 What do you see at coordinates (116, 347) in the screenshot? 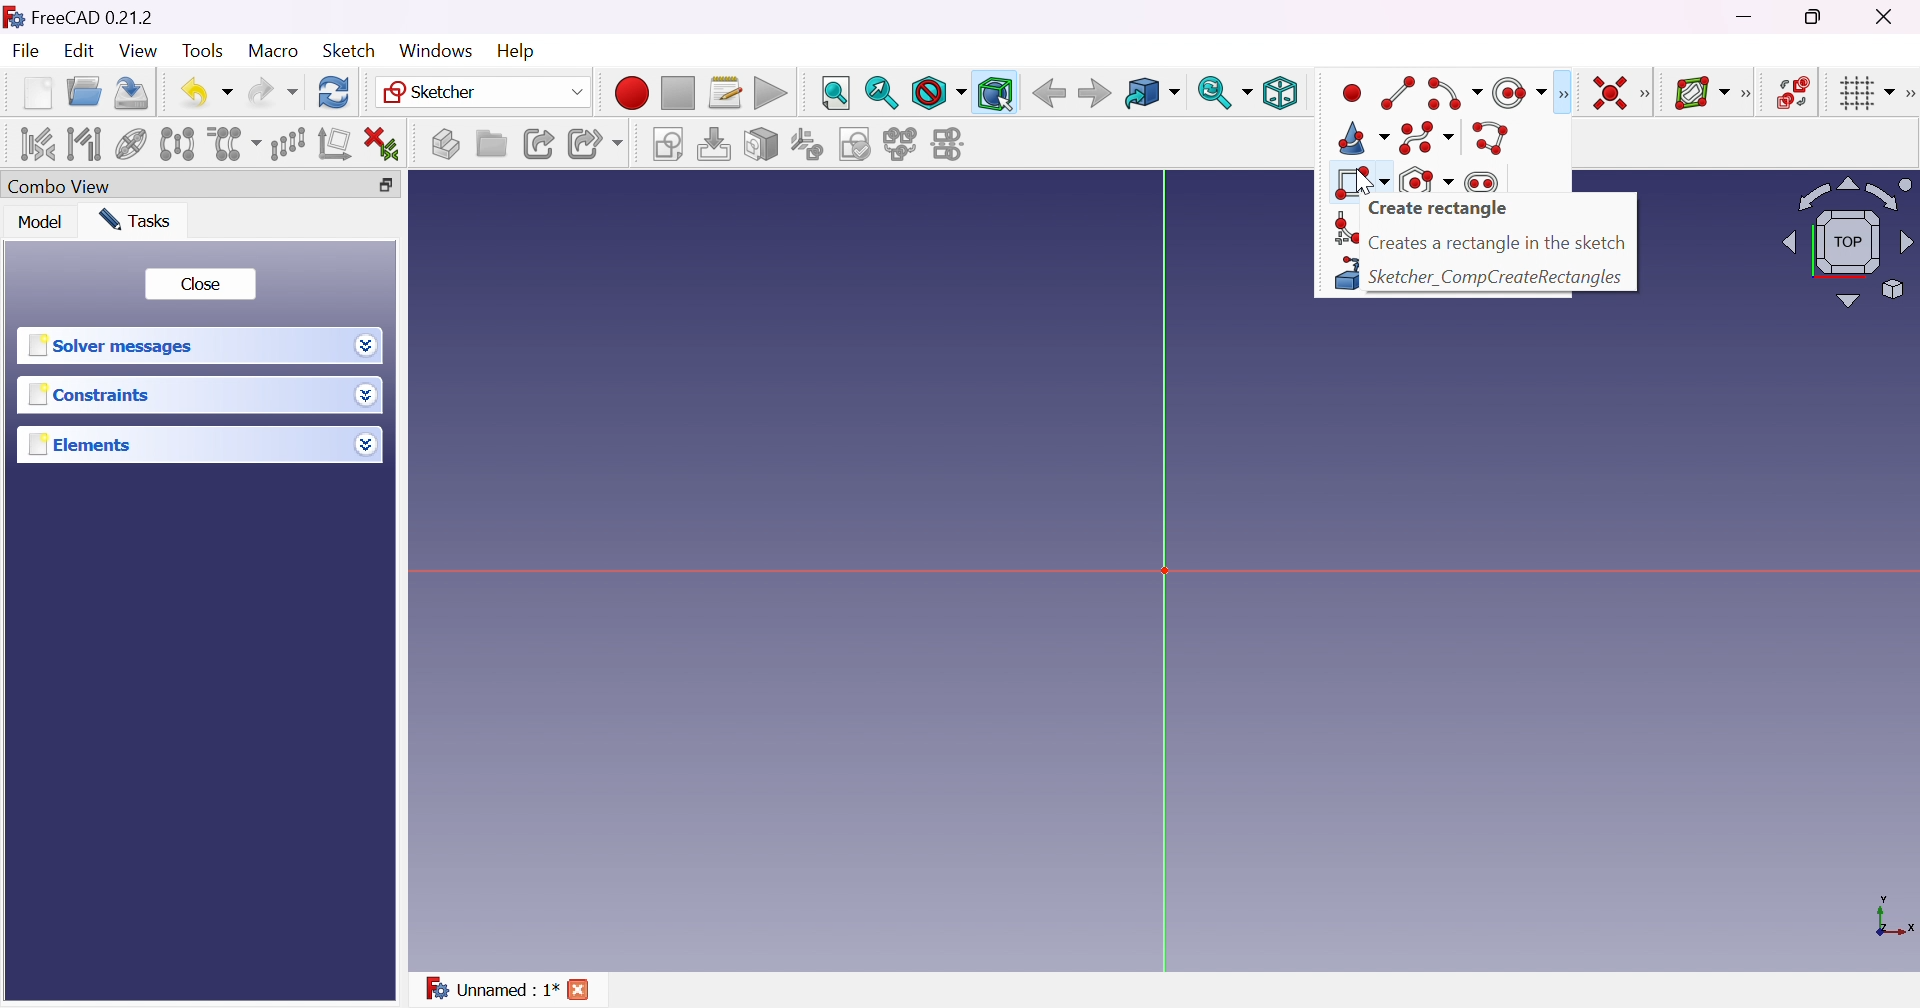
I see `Solver message` at bounding box center [116, 347].